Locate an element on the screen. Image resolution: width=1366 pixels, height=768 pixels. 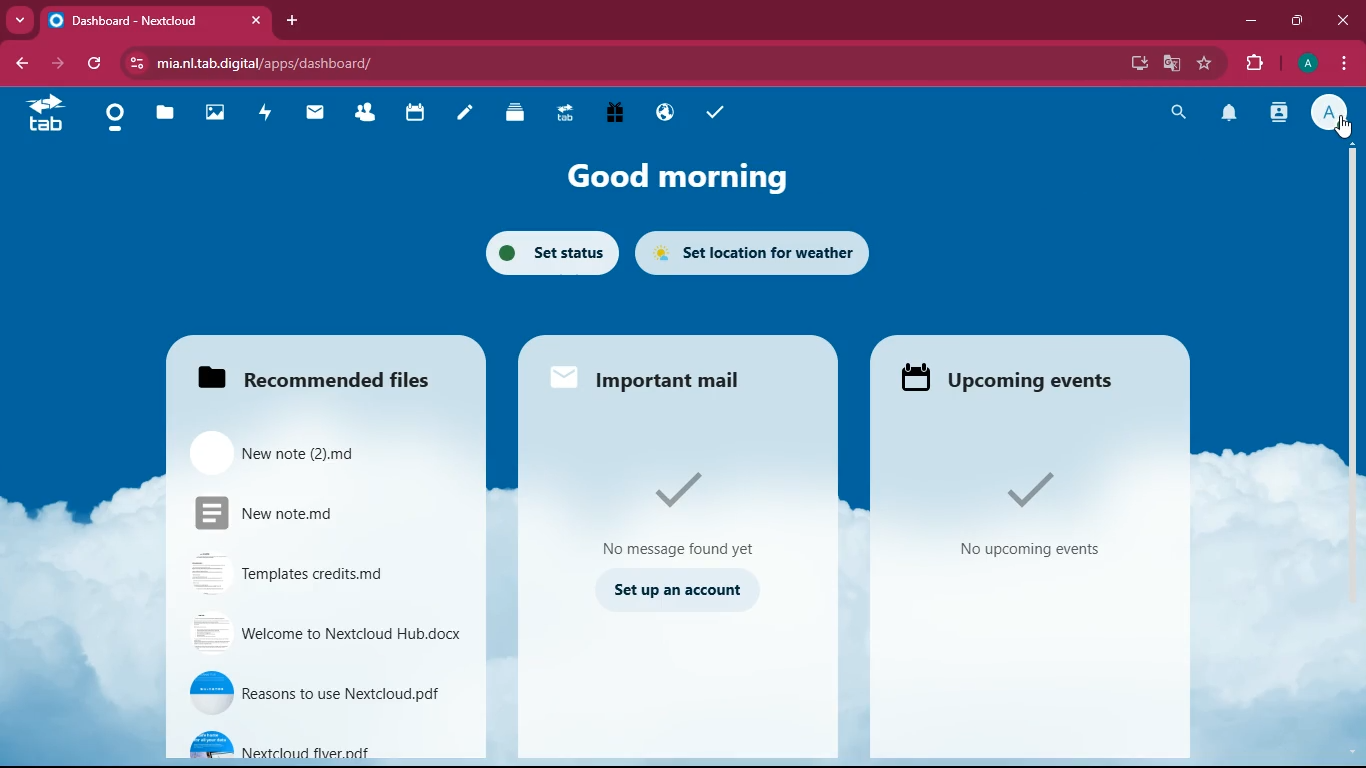
Cursor is located at coordinates (1341, 127).